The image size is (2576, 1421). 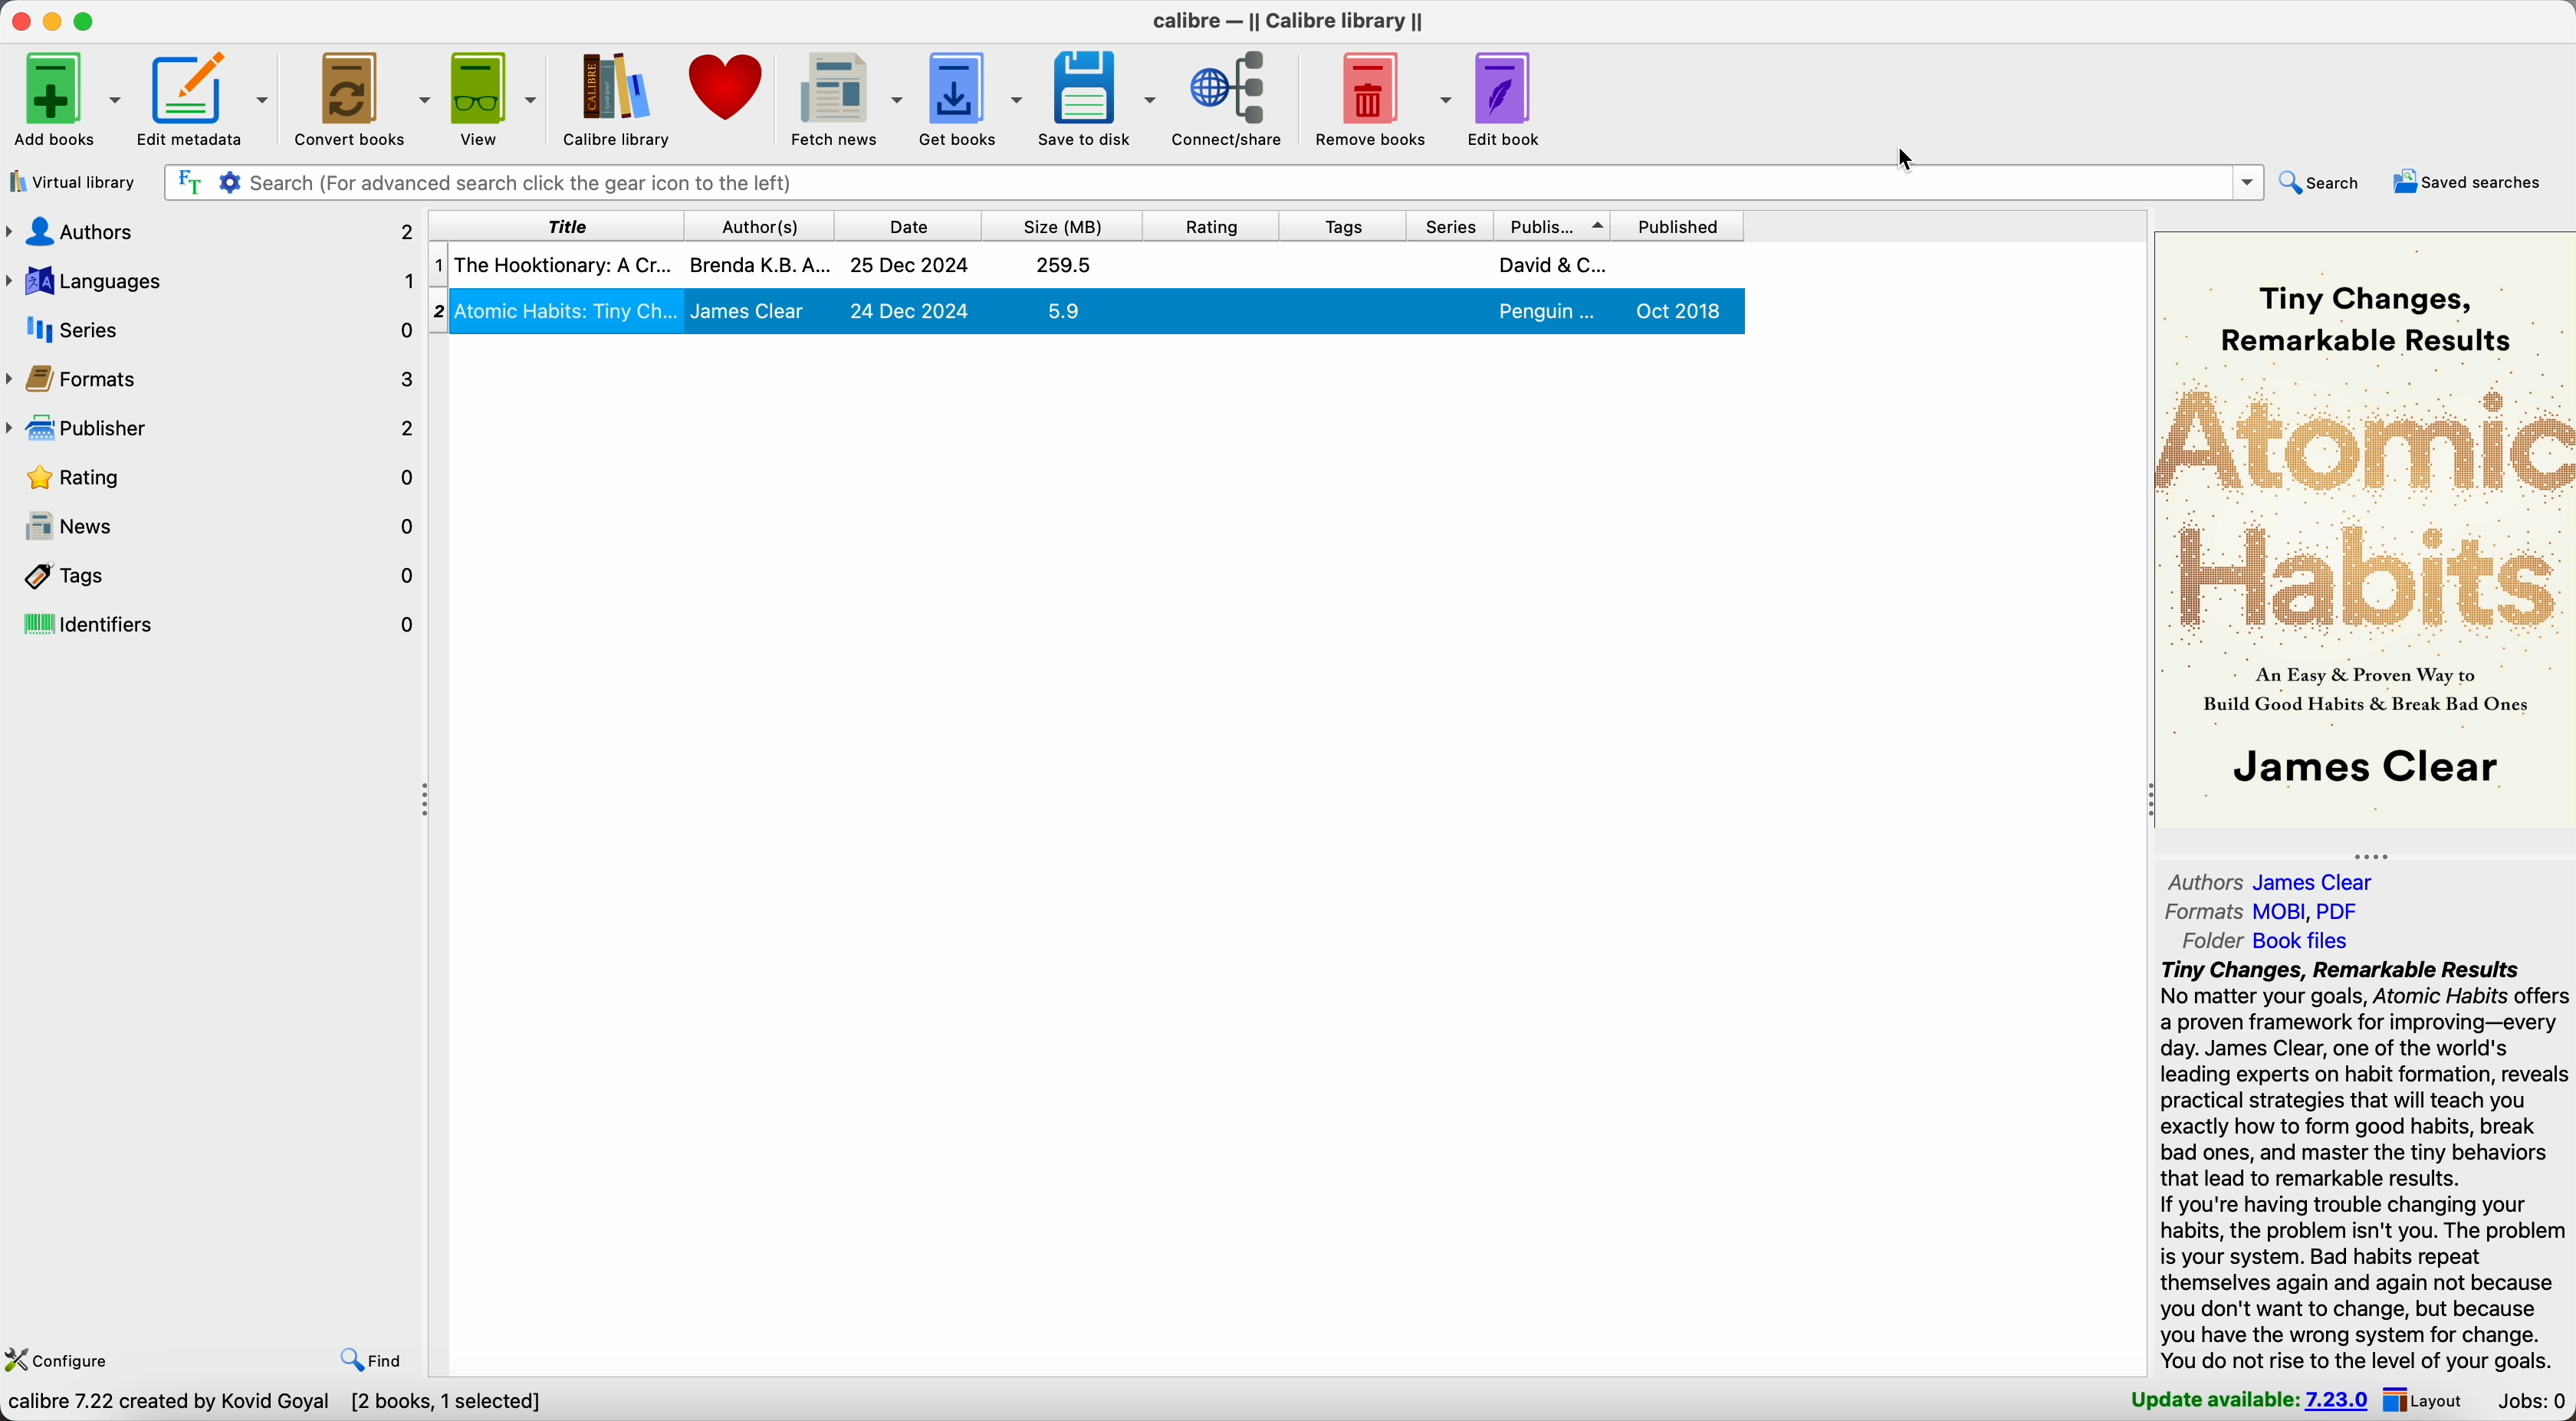 I want to click on publisher, so click(x=211, y=428).